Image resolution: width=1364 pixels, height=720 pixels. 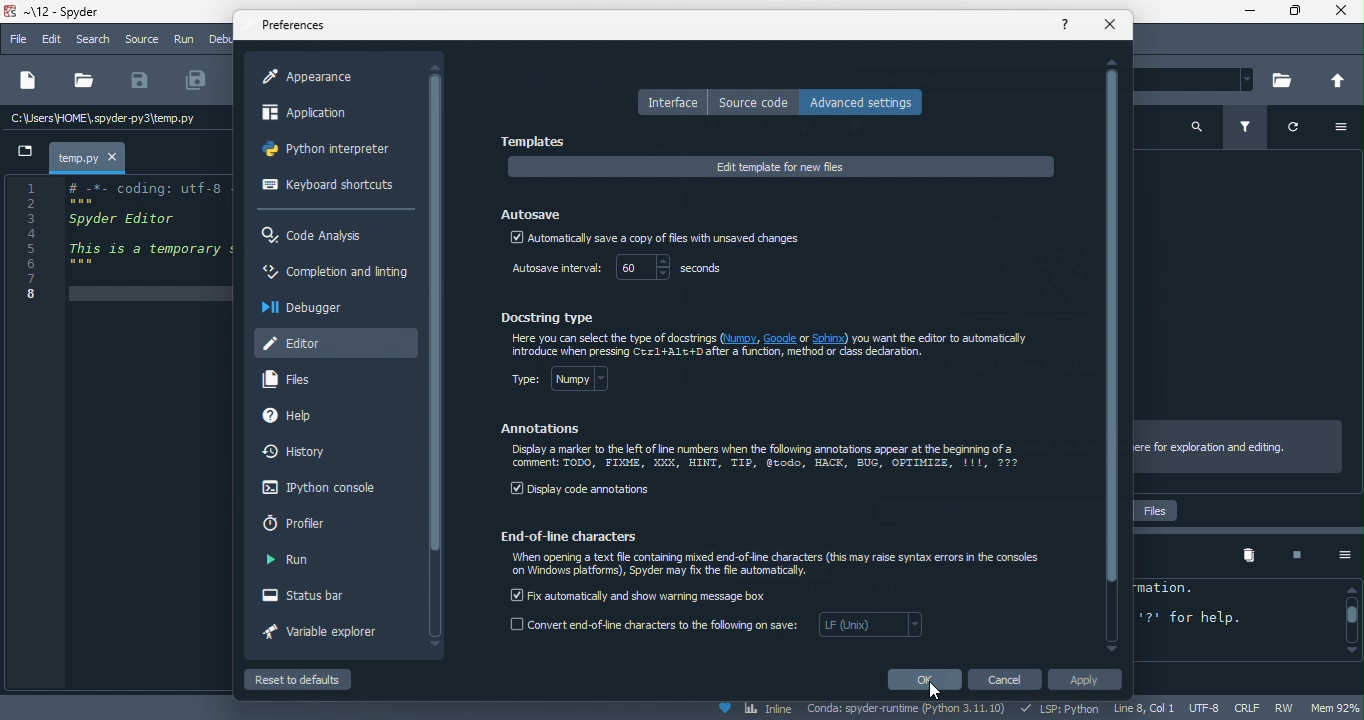 I want to click on templates, so click(x=538, y=142).